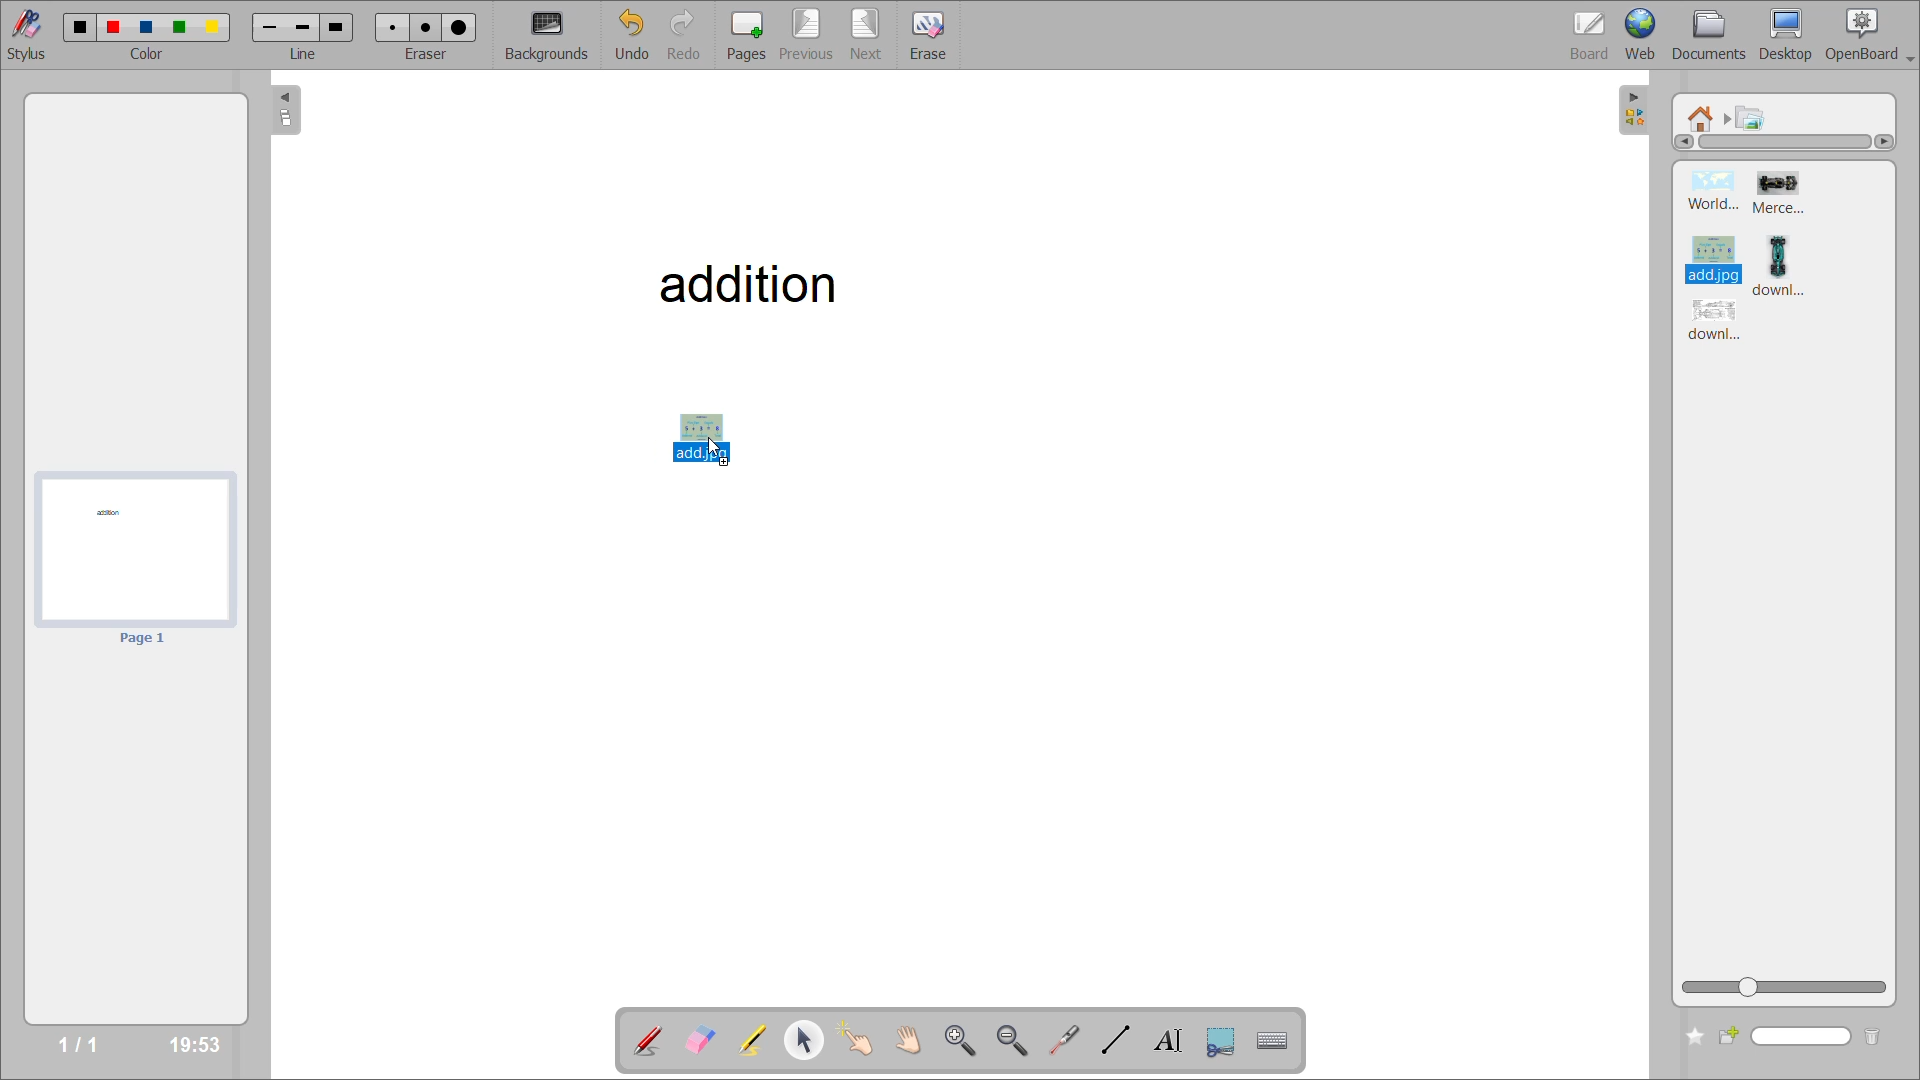  I want to click on pages, so click(745, 35).